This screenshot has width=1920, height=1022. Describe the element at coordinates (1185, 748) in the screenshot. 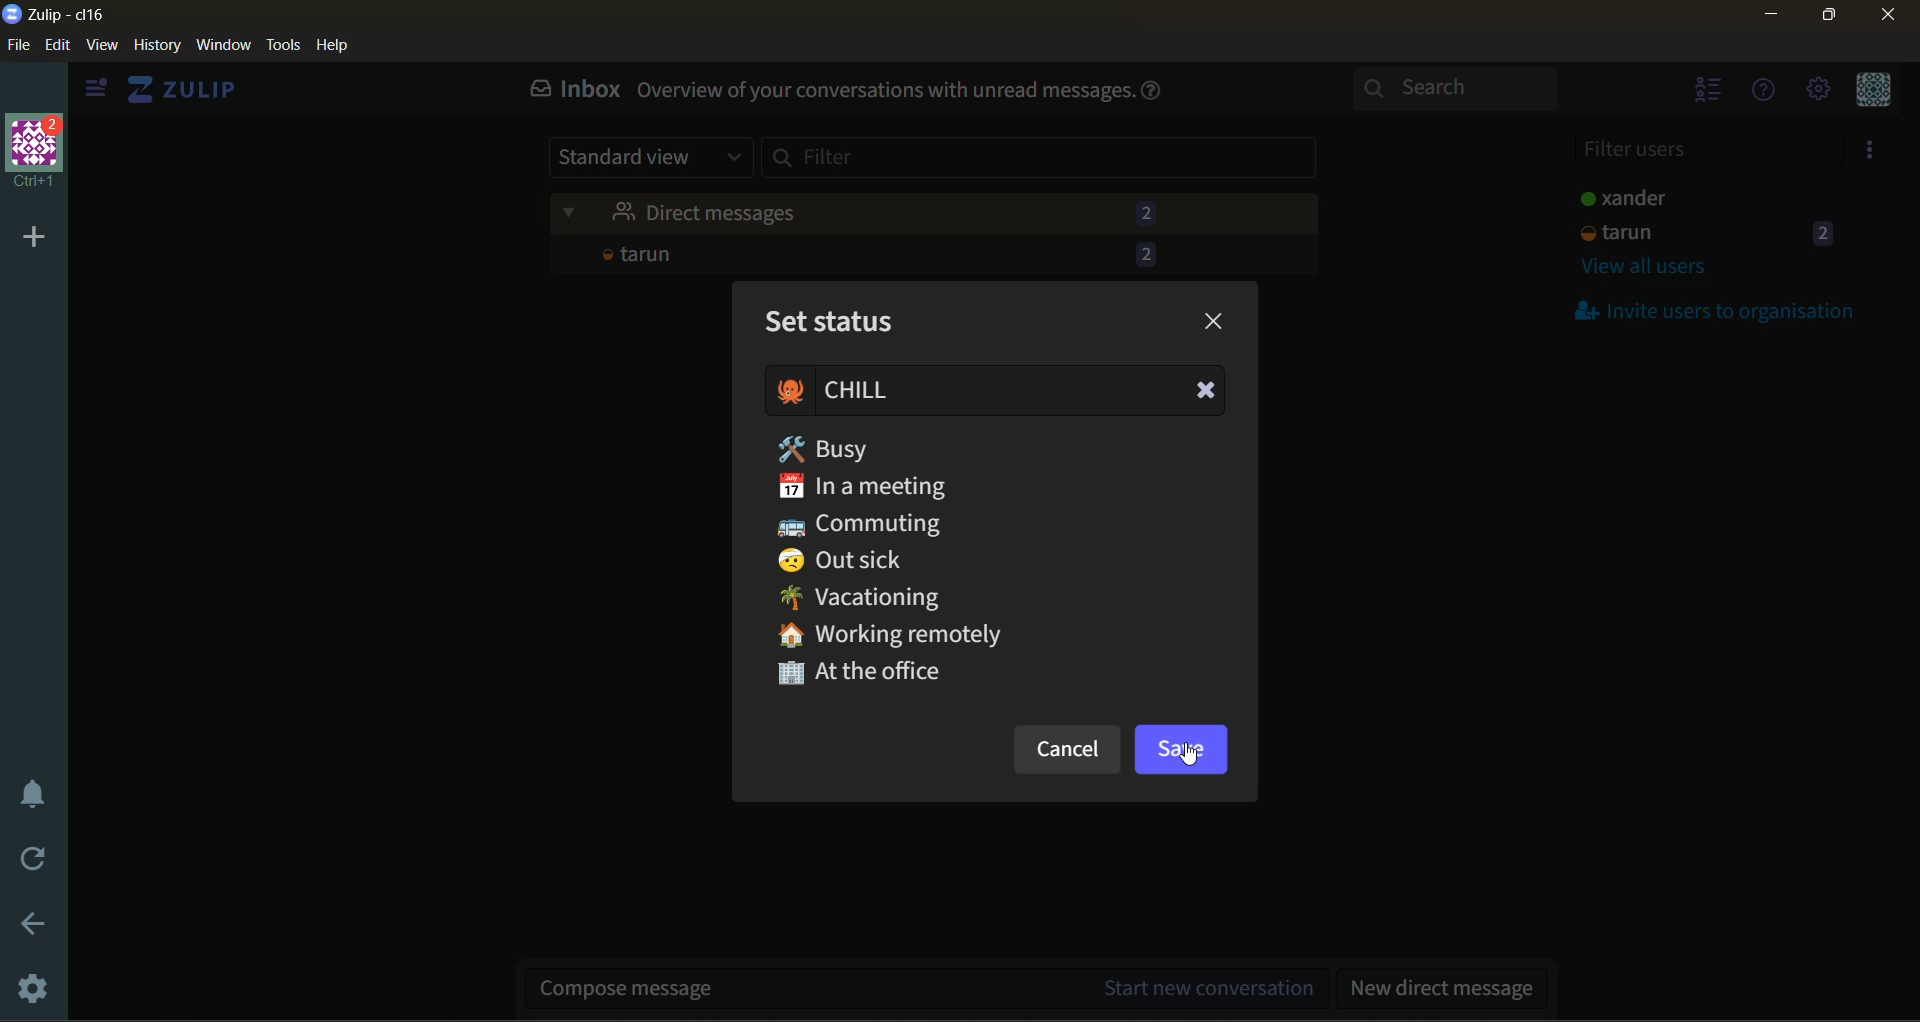

I see `save` at that location.